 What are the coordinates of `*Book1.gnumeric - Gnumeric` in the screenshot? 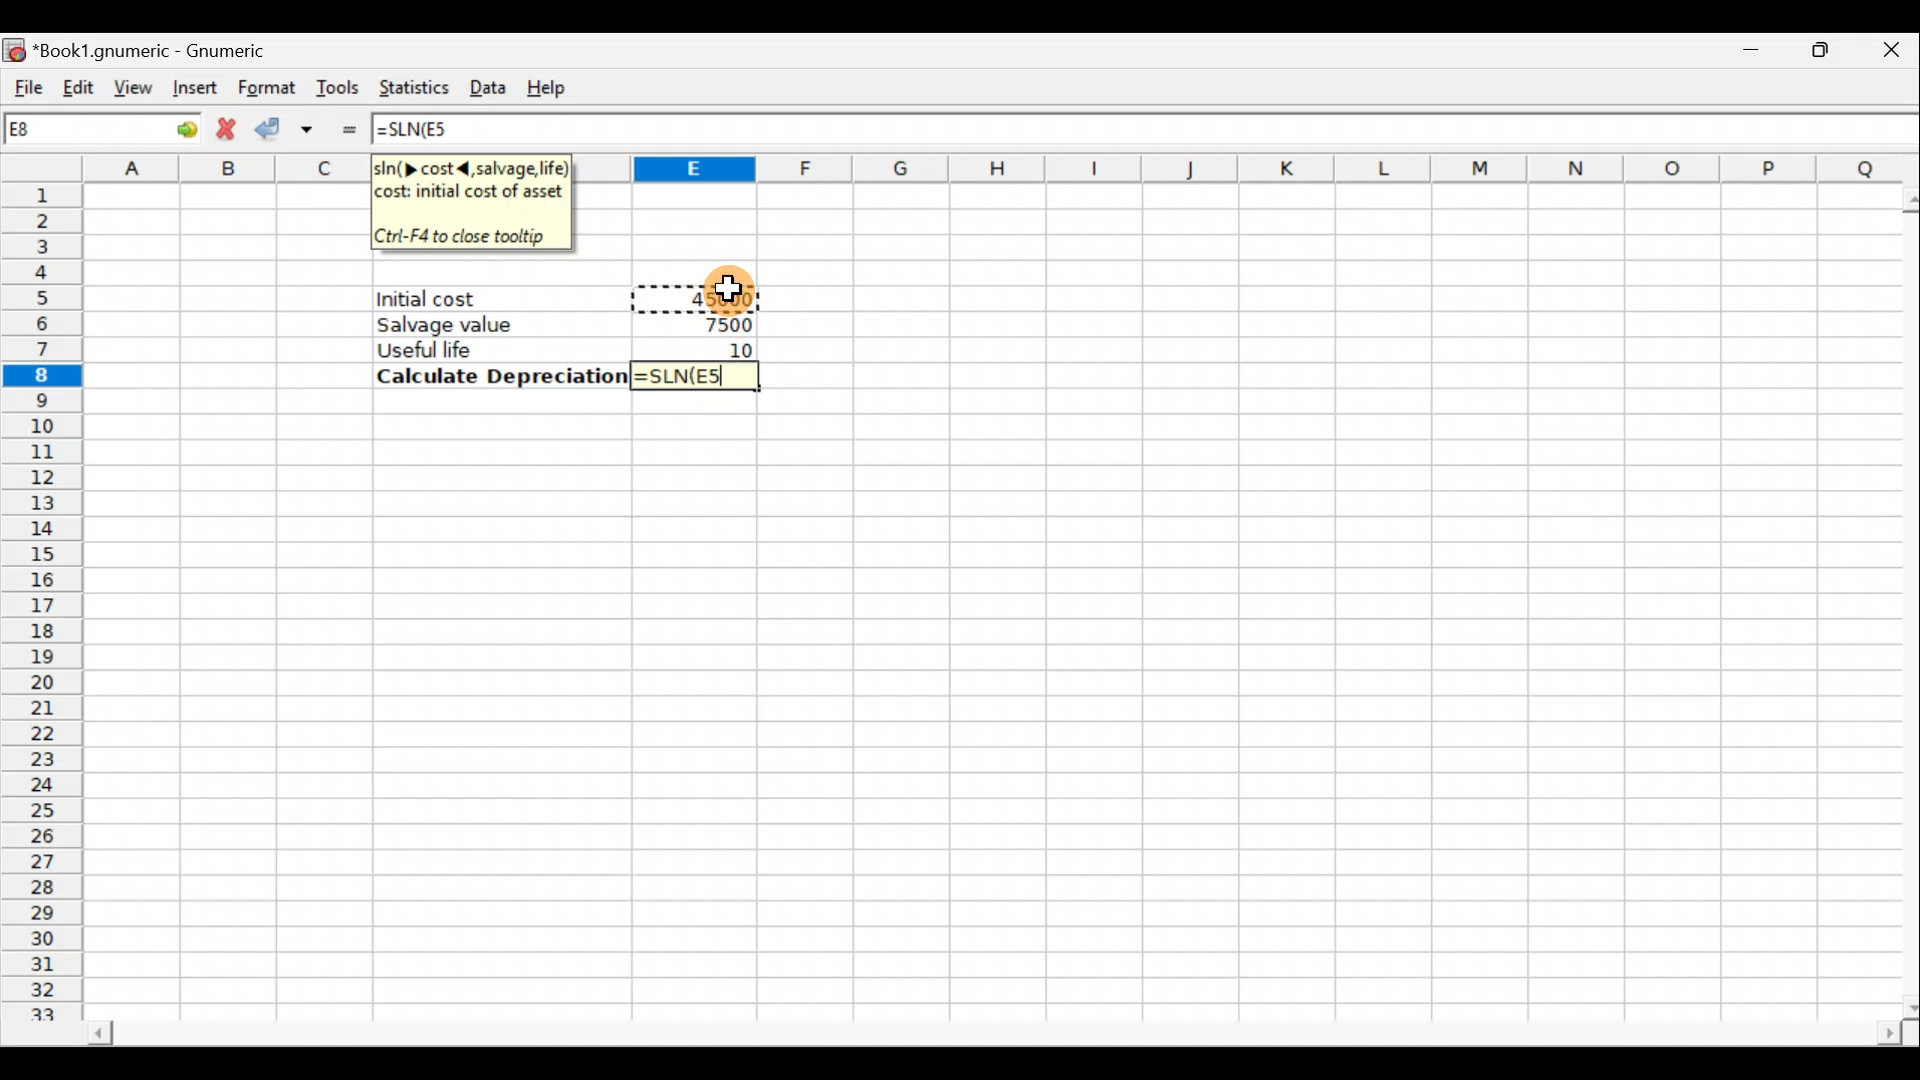 It's located at (175, 50).